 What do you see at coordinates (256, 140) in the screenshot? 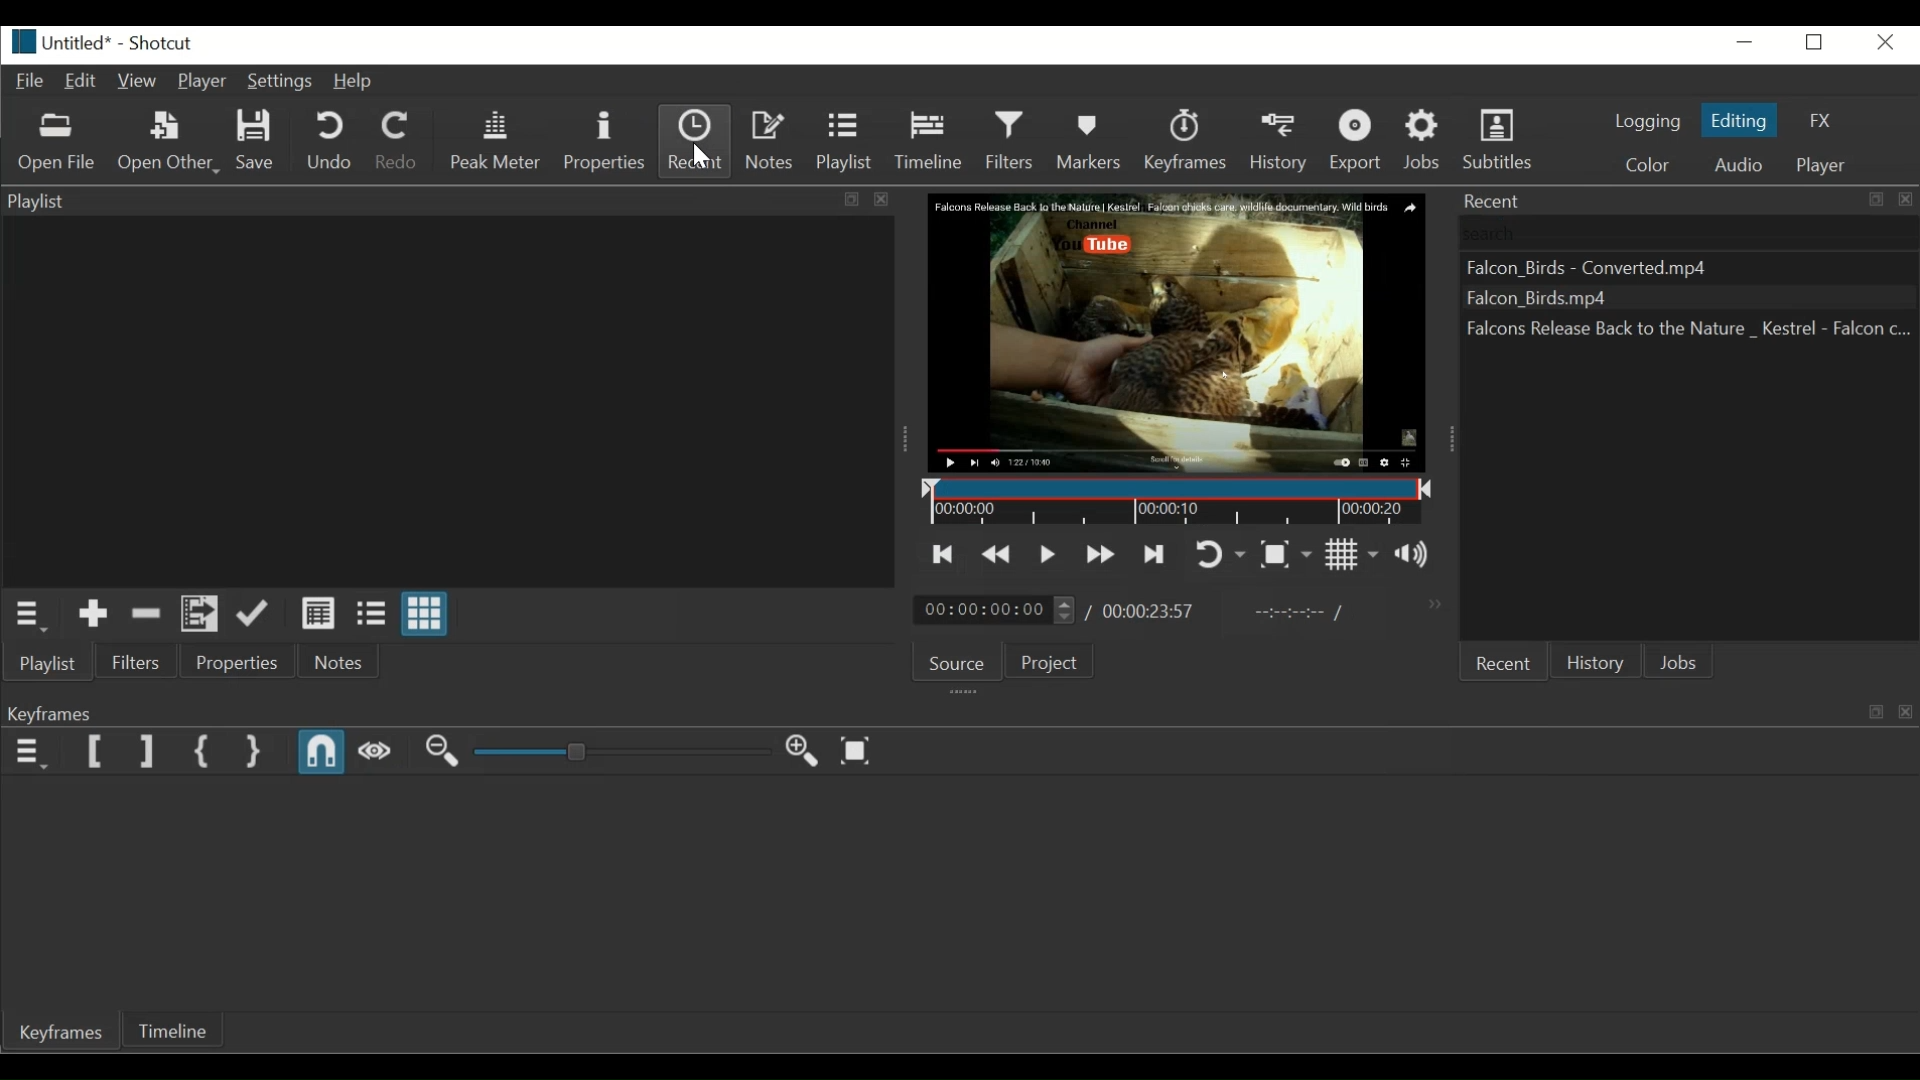
I see `Save` at bounding box center [256, 140].